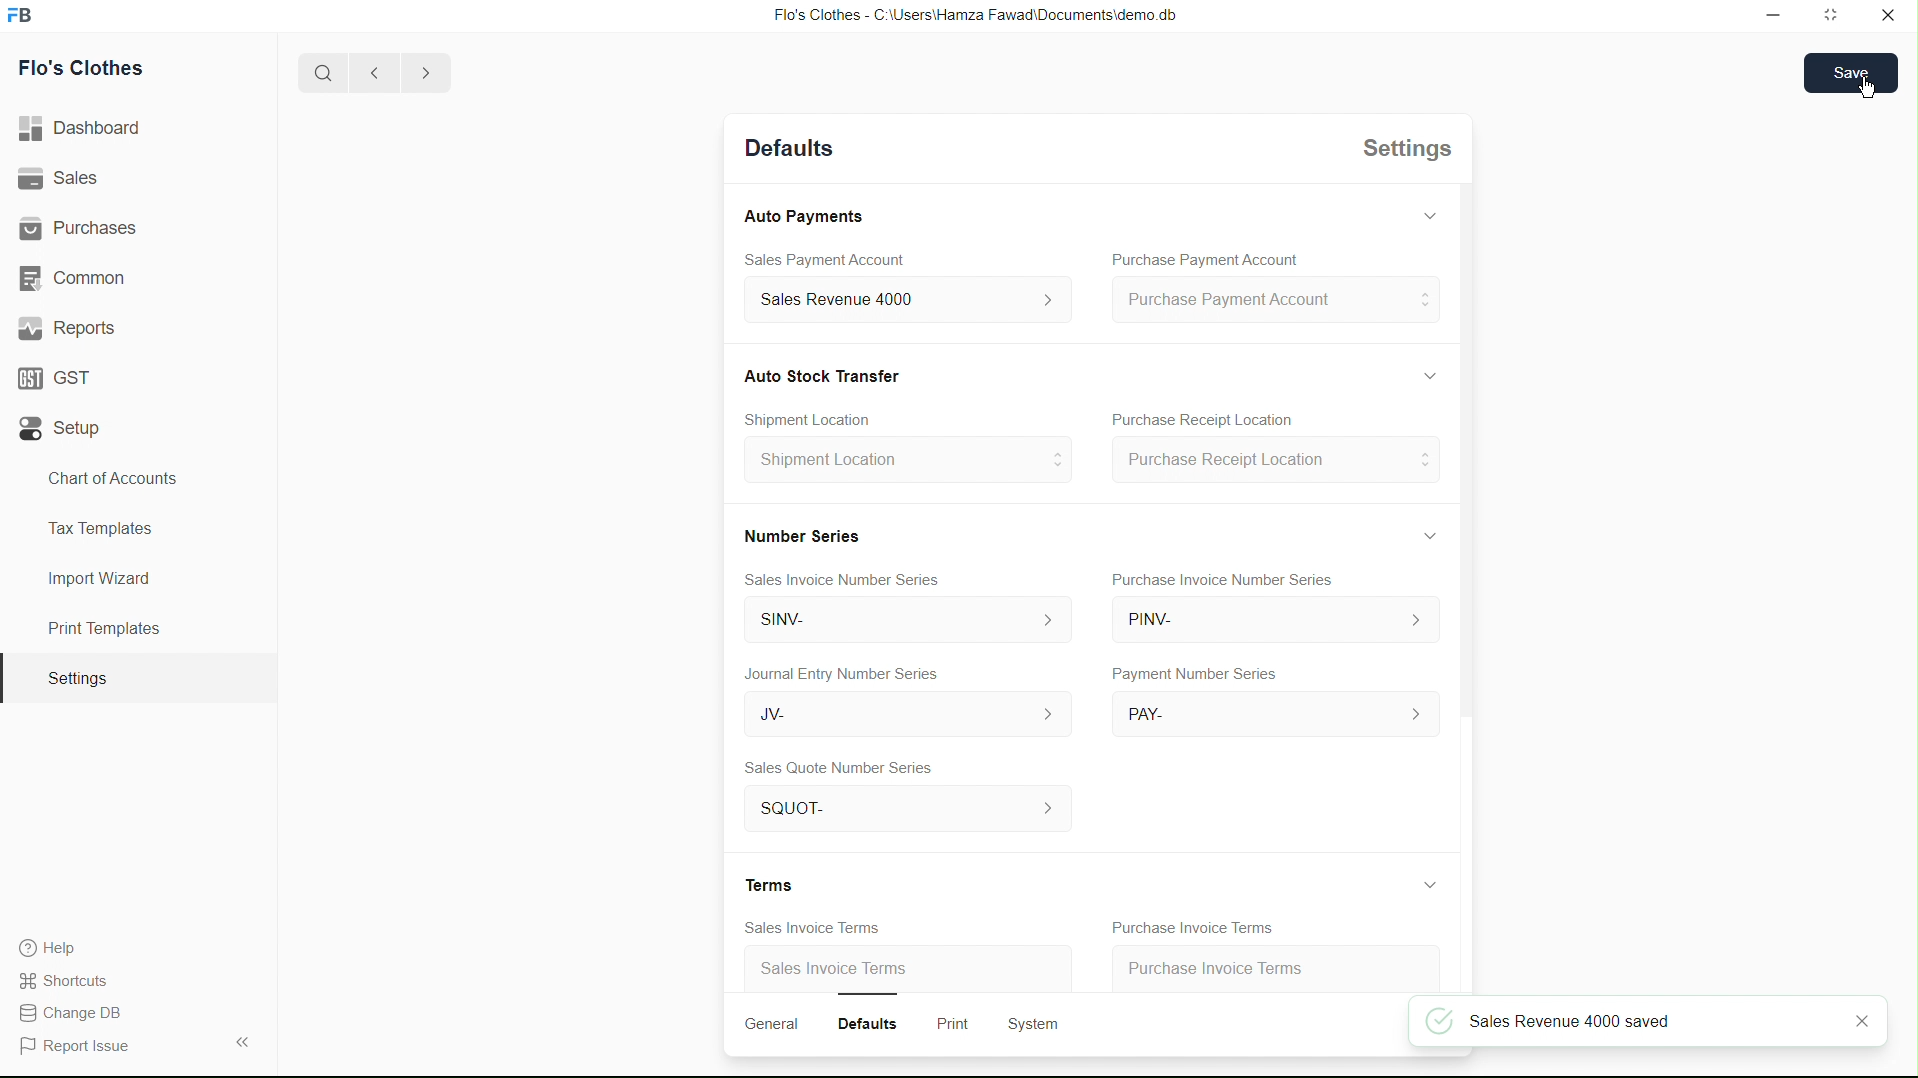 The image size is (1918, 1078). Describe the element at coordinates (1769, 16) in the screenshot. I see `Minimize` at that location.